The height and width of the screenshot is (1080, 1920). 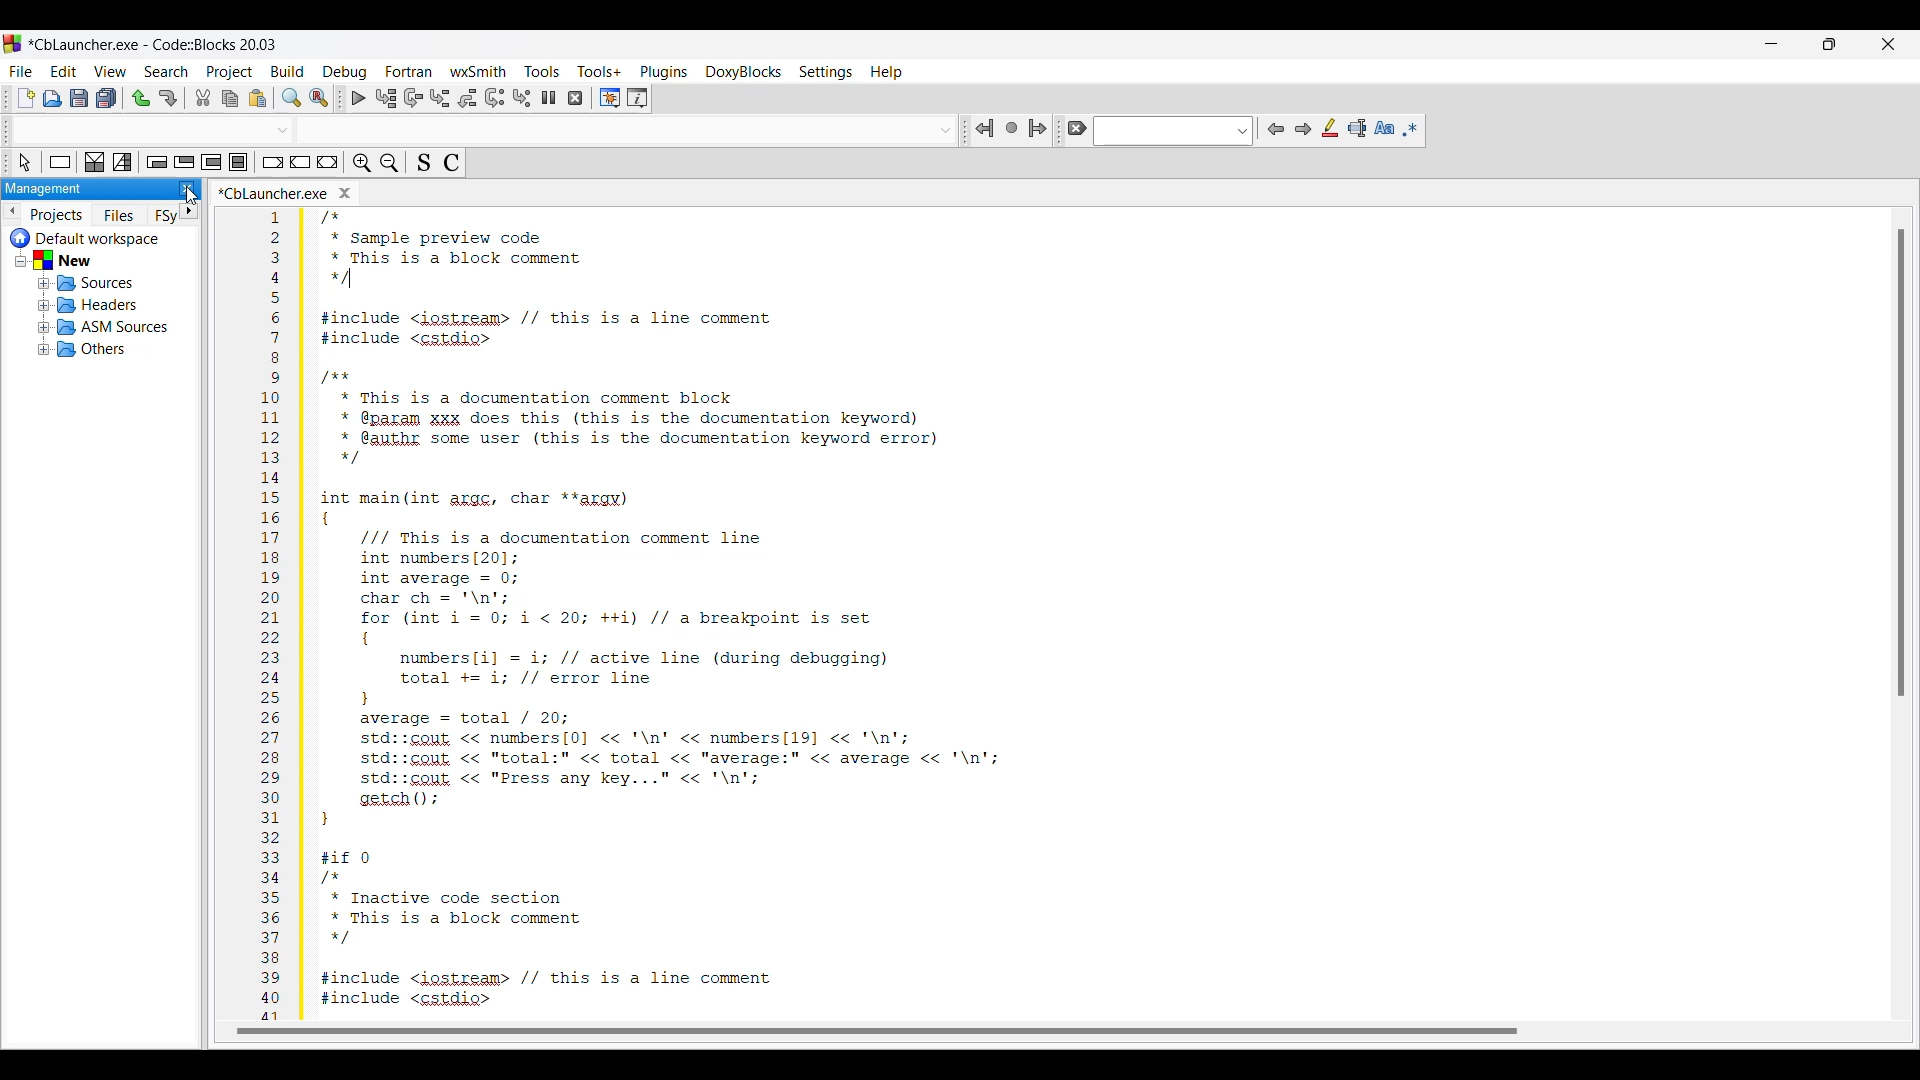 What do you see at coordinates (90, 294) in the screenshot?
I see `Files under Project tree` at bounding box center [90, 294].